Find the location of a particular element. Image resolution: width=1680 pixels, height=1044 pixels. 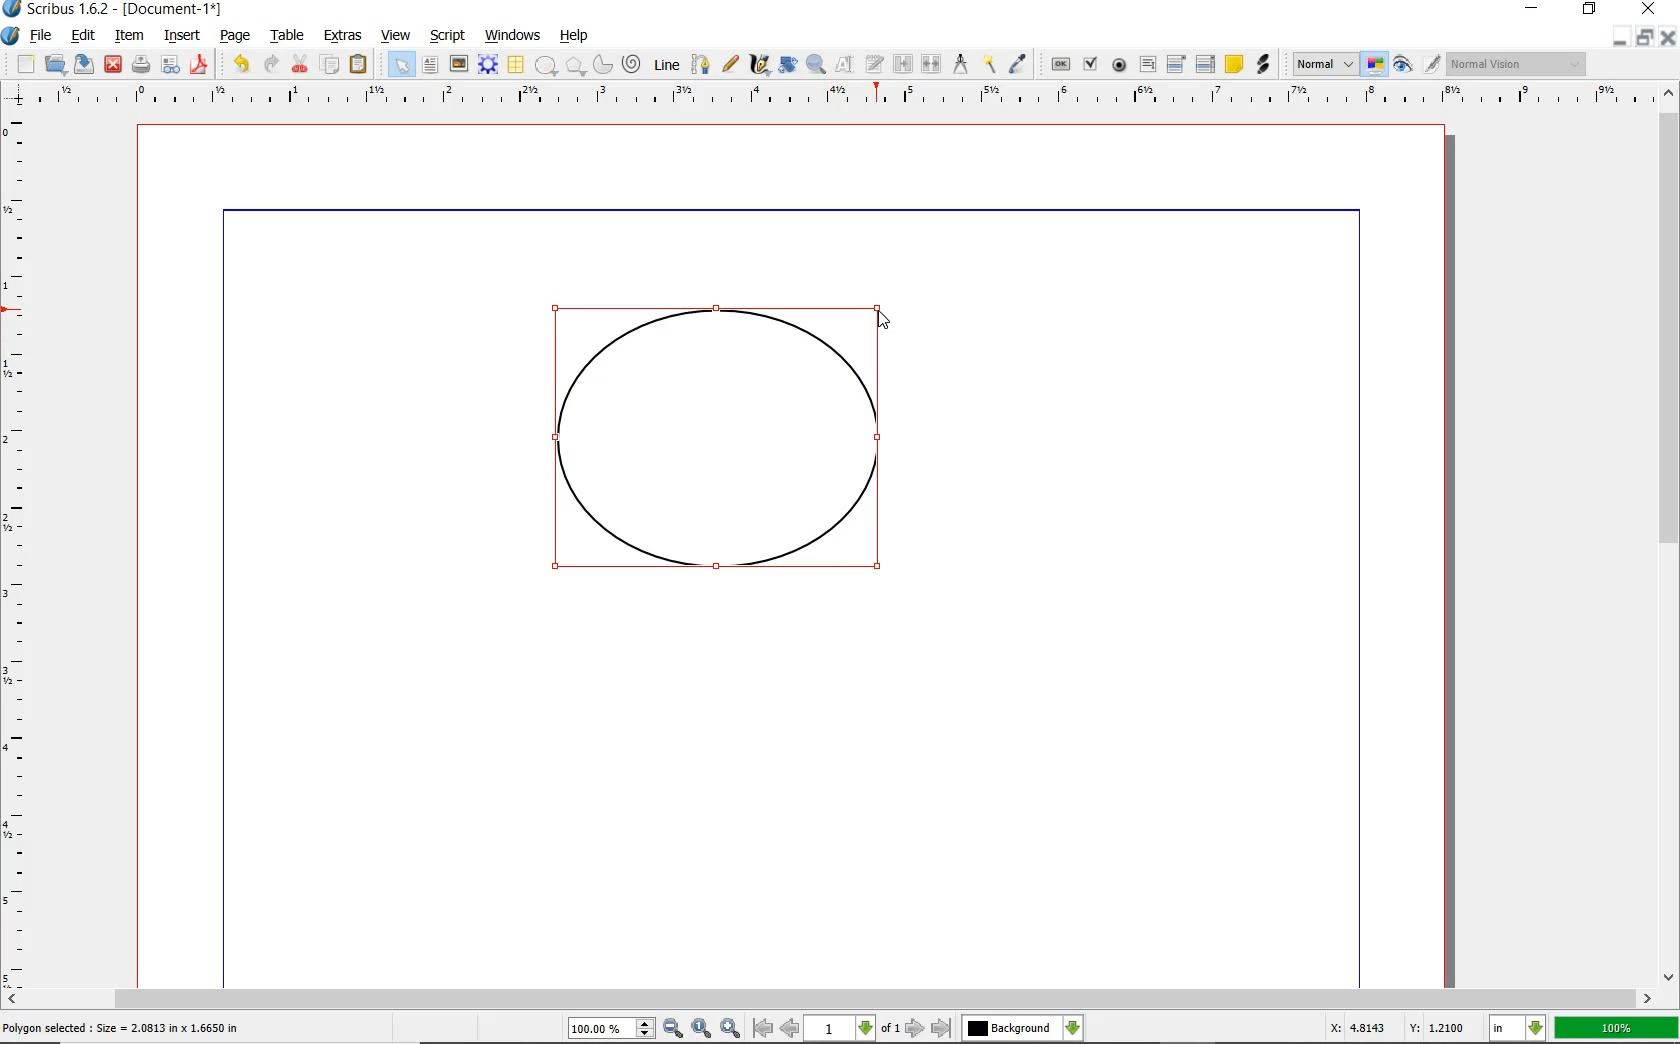

TABLE is located at coordinates (515, 65).